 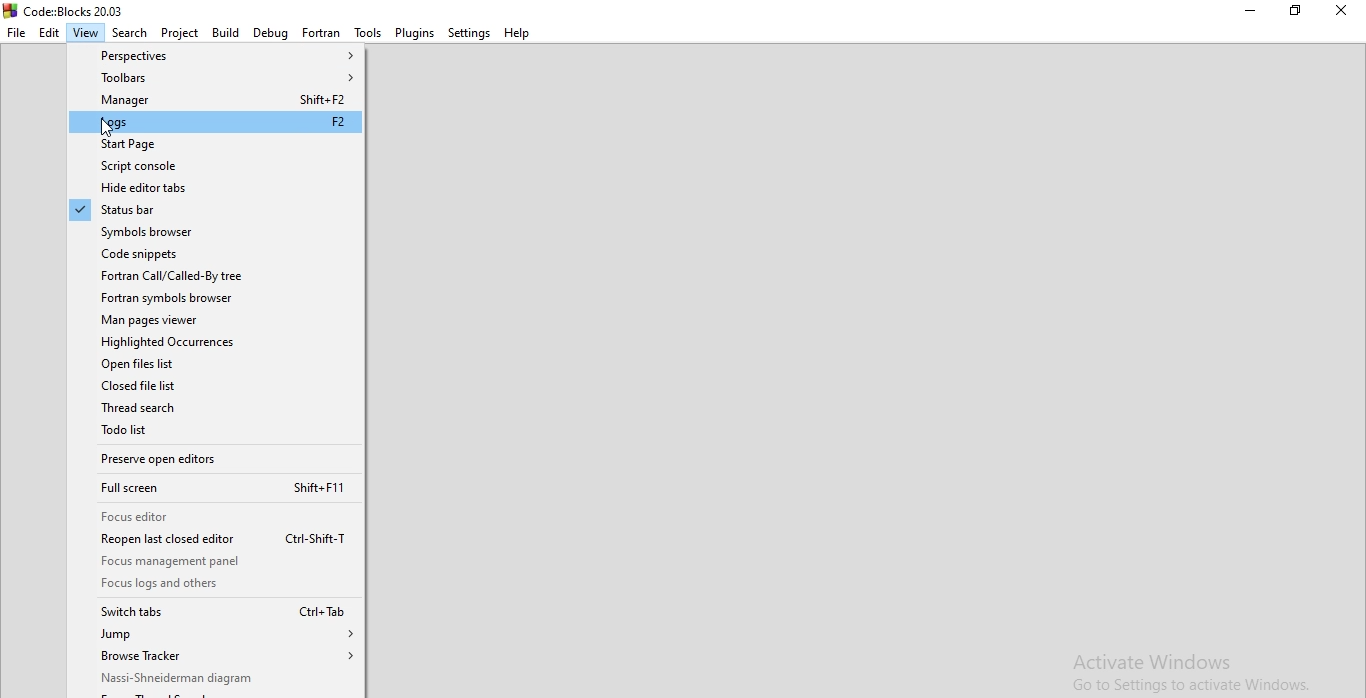 What do you see at coordinates (216, 210) in the screenshot?
I see `status bar` at bounding box center [216, 210].